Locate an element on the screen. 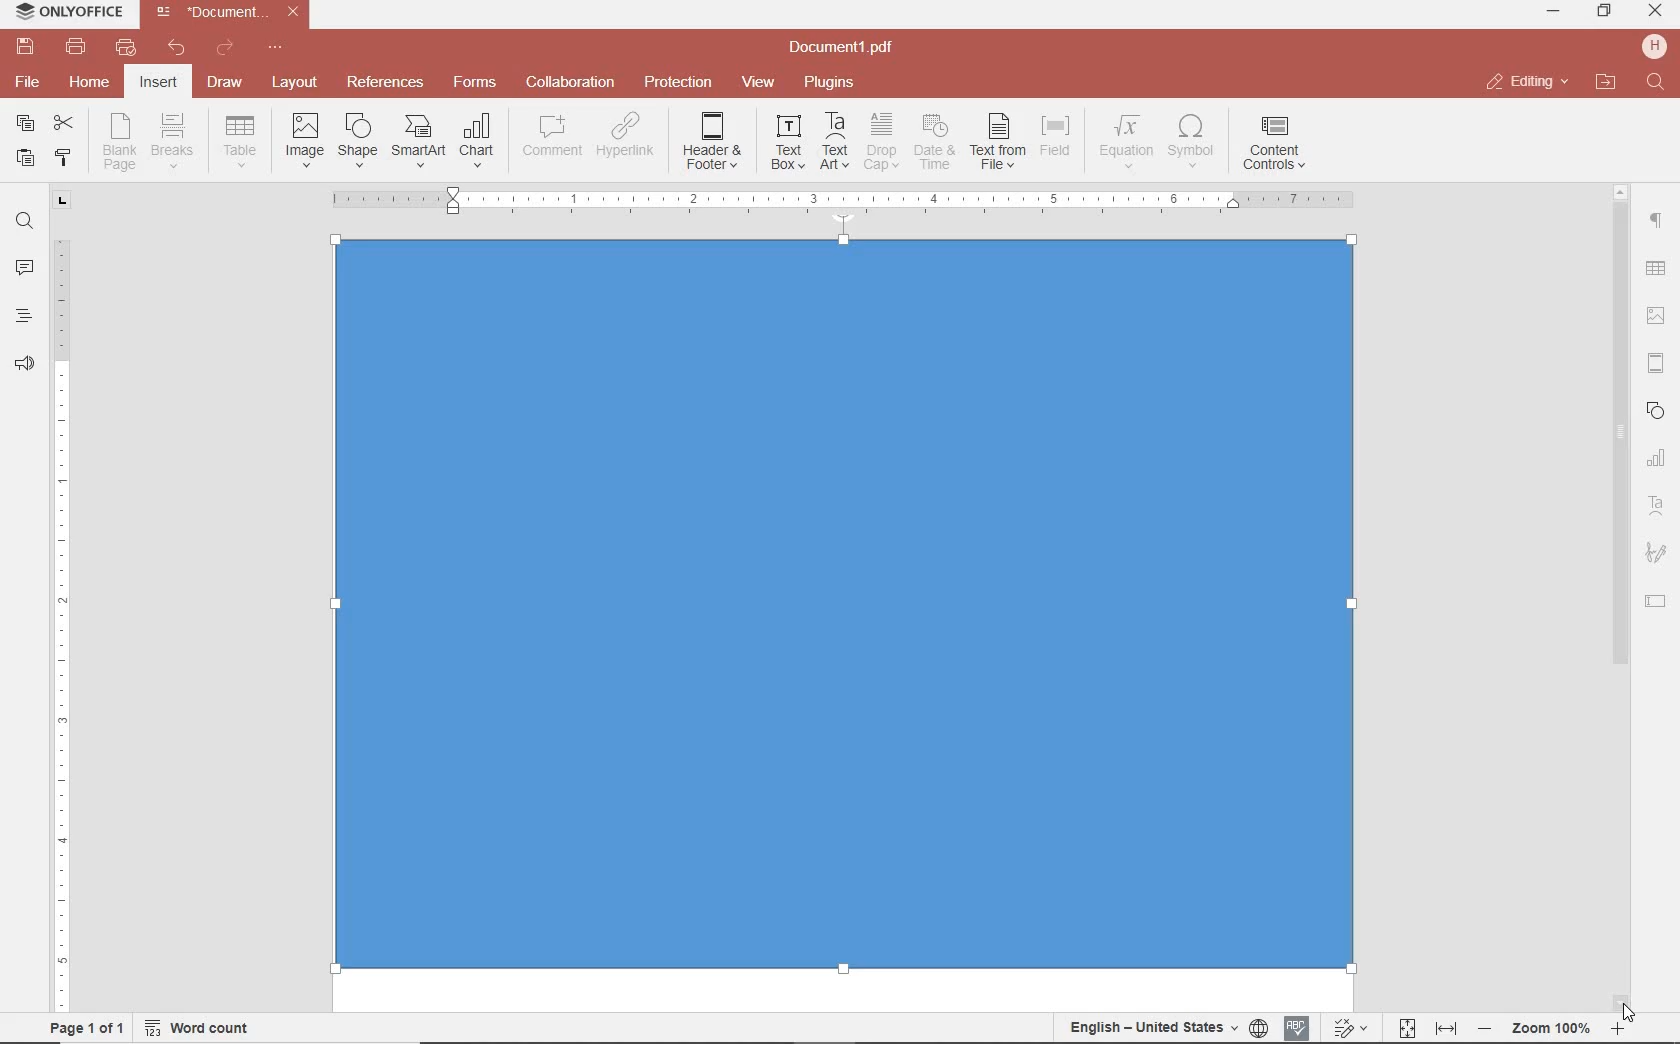  TEXT FROM  FILE is located at coordinates (998, 142).